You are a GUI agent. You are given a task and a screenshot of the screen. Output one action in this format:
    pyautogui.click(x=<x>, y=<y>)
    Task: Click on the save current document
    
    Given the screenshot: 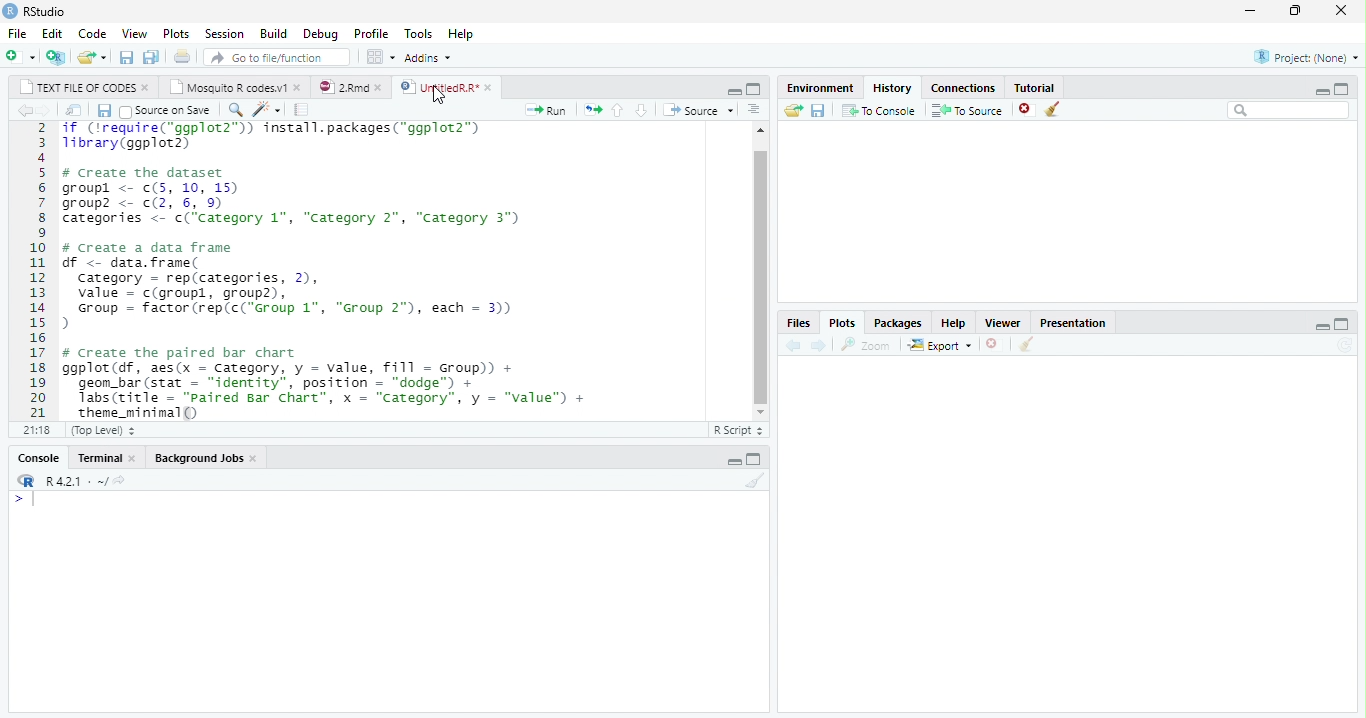 What is the action you would take?
    pyautogui.click(x=126, y=57)
    